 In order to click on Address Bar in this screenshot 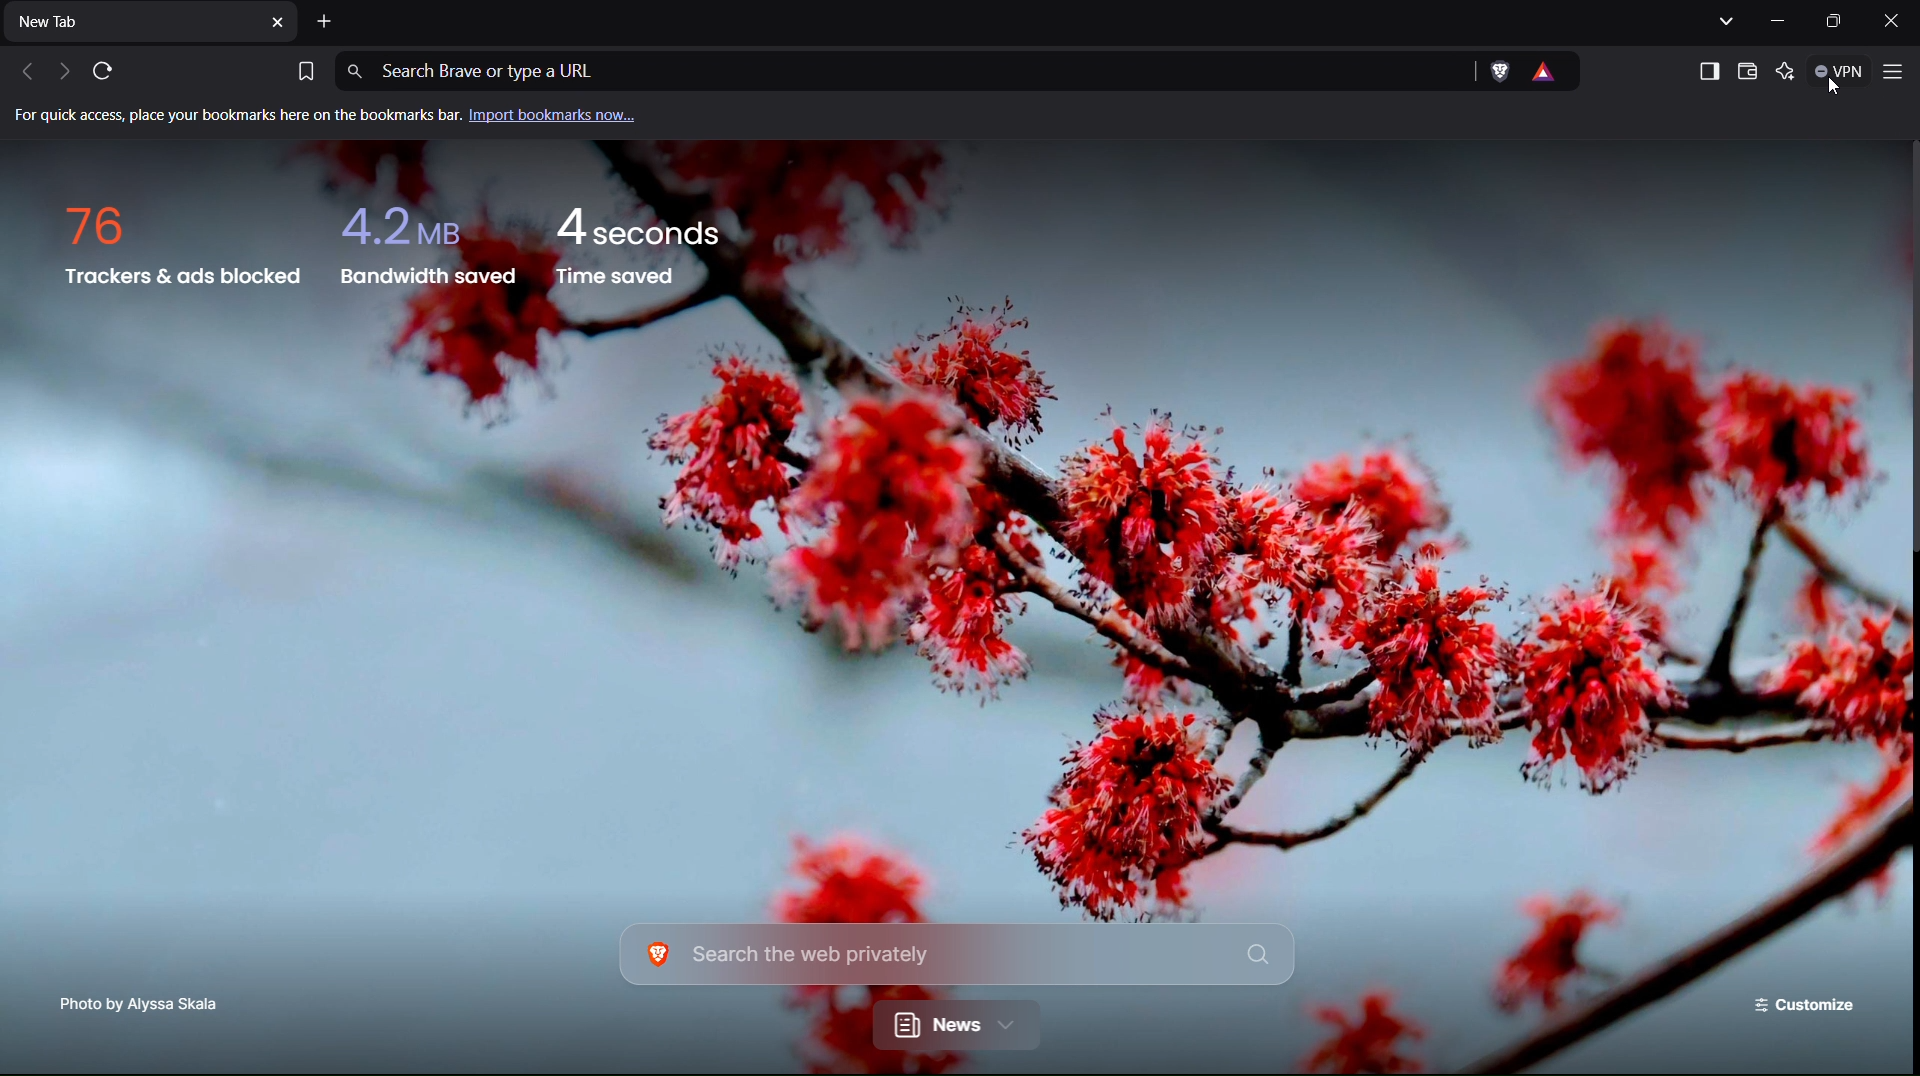, I will do `click(909, 70)`.